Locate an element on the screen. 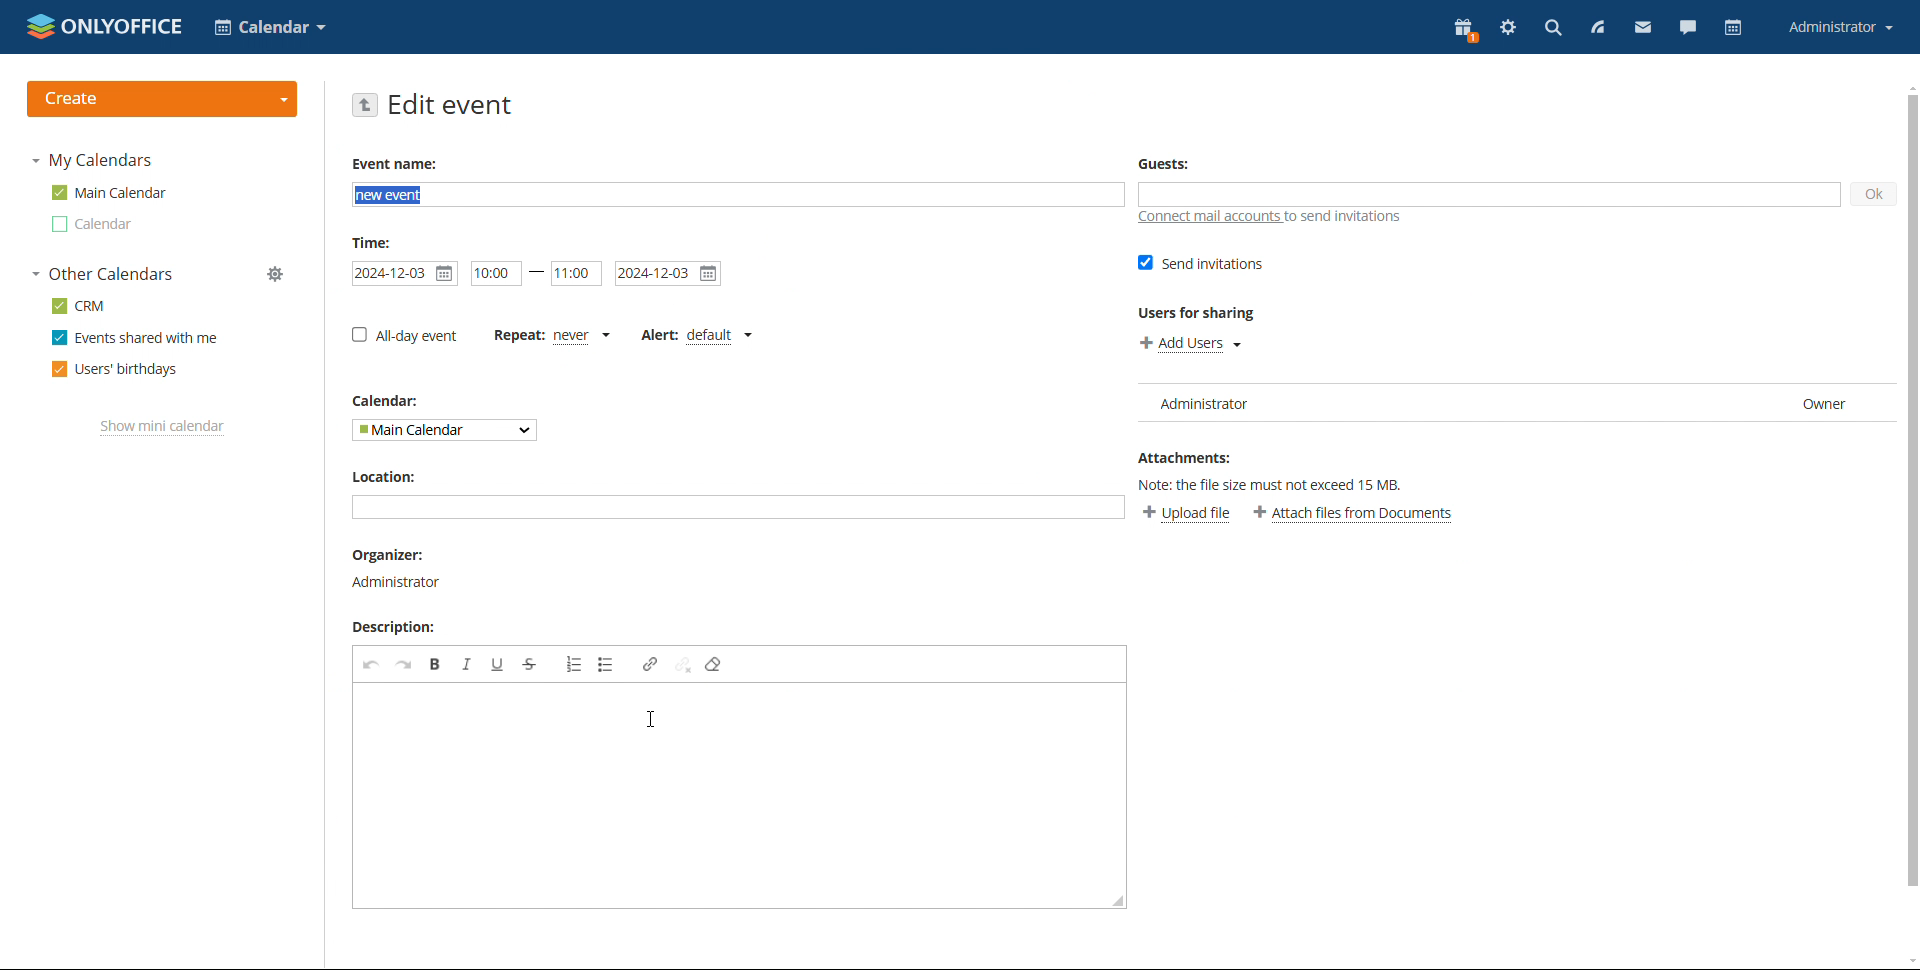 The width and height of the screenshot is (1920, 970). Note: the file size must not exceed 15 MB. is located at coordinates (1287, 485).